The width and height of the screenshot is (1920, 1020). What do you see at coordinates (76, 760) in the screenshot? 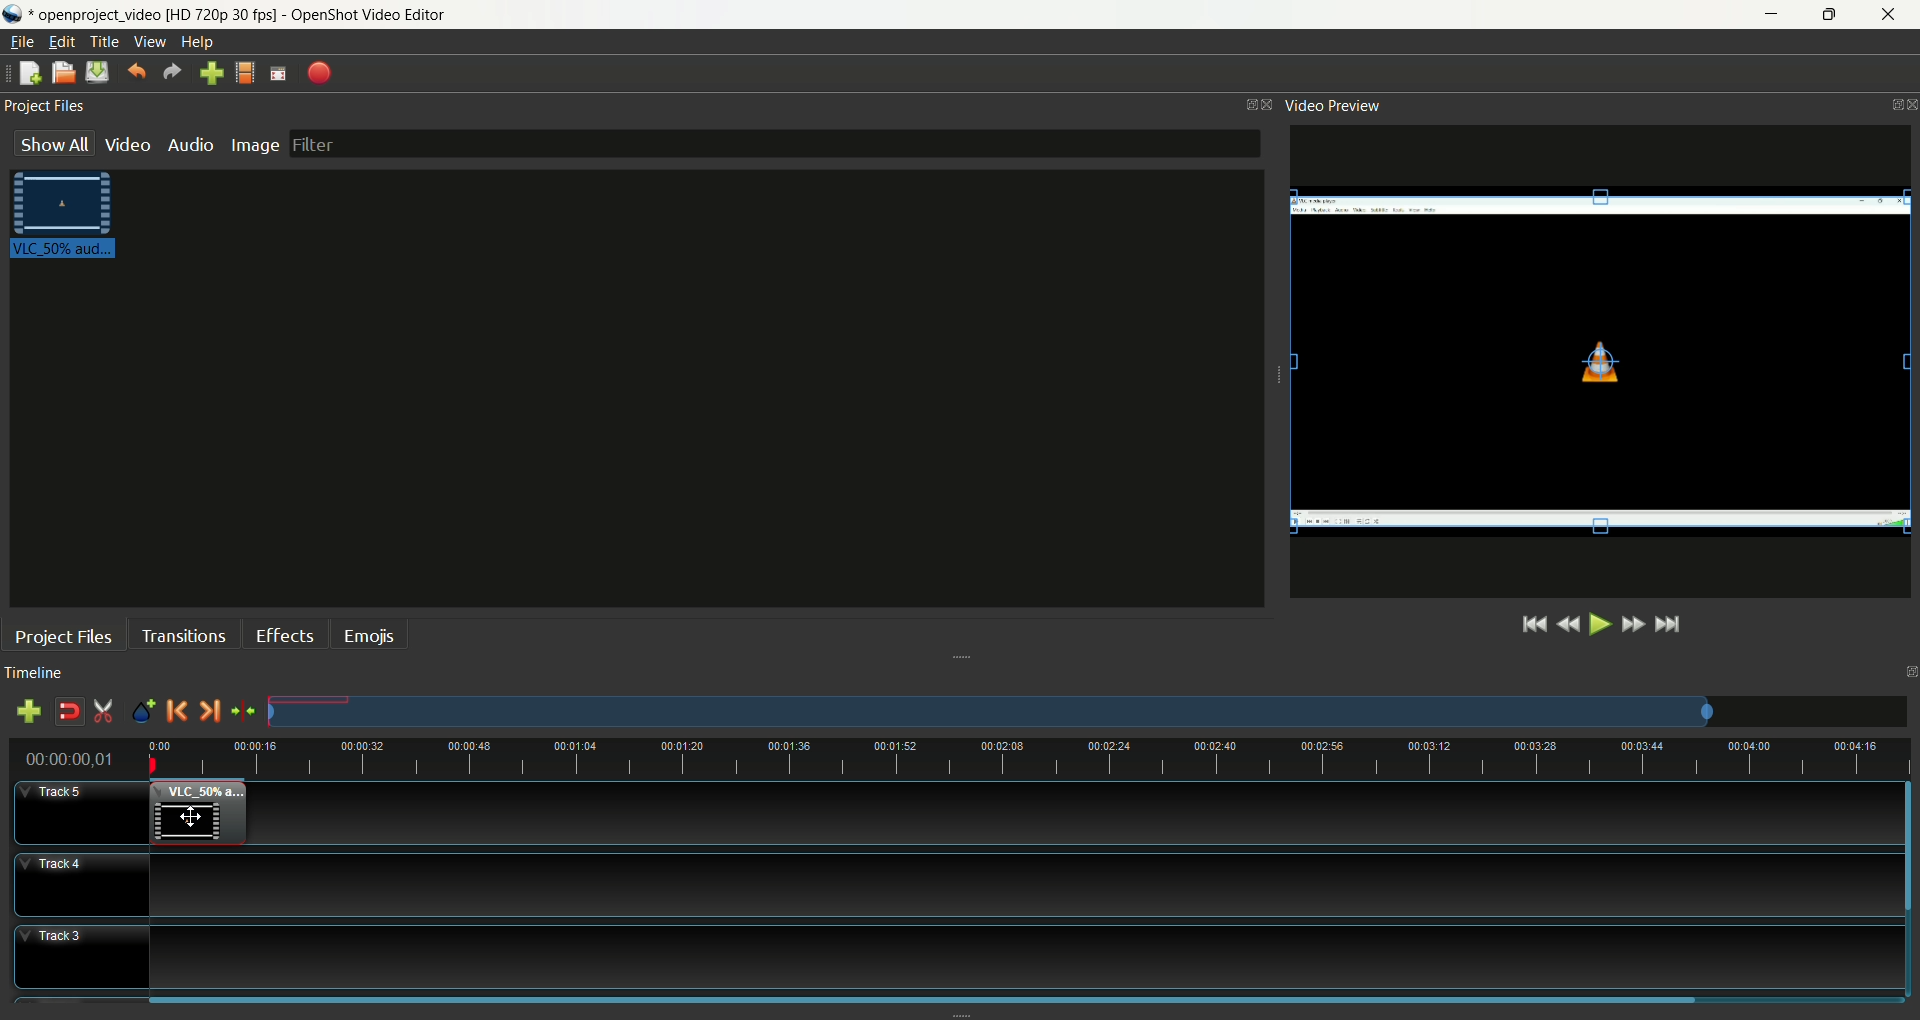
I see `time` at bounding box center [76, 760].